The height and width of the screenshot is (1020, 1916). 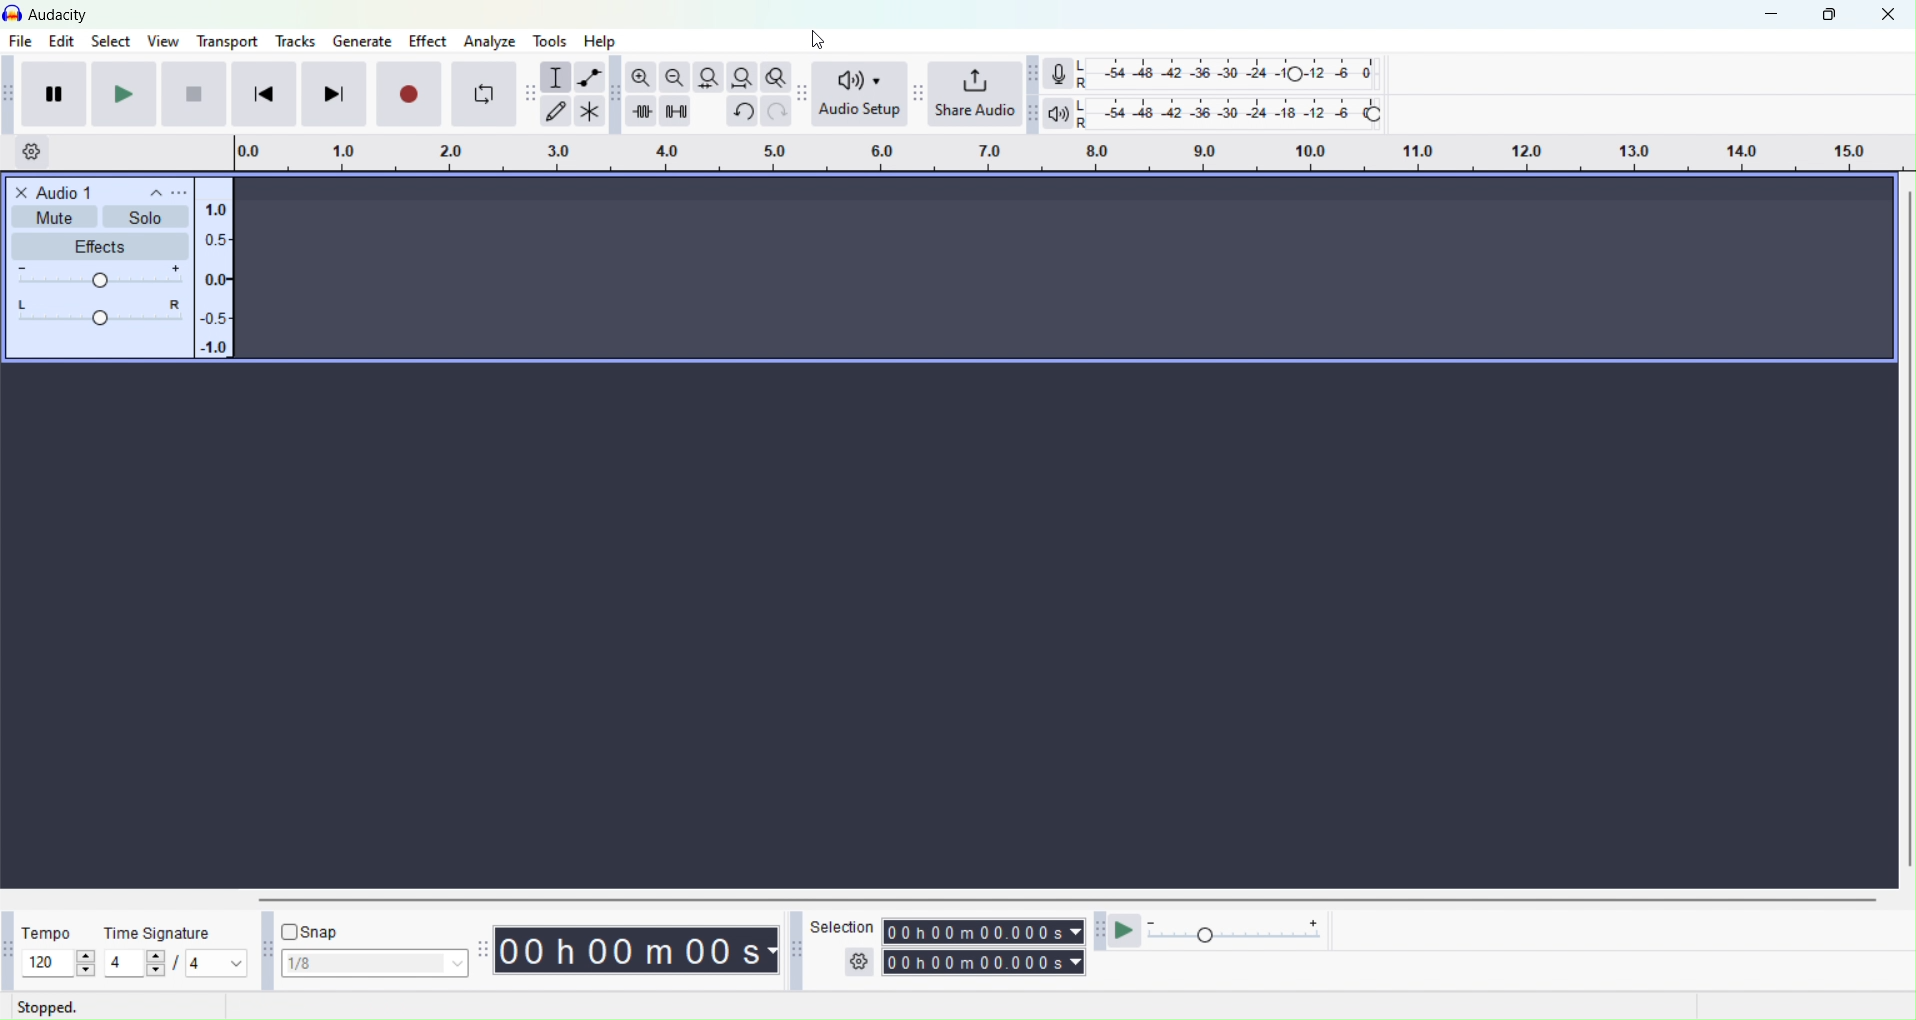 What do you see at coordinates (86, 972) in the screenshot?
I see `decrease tempo` at bounding box center [86, 972].